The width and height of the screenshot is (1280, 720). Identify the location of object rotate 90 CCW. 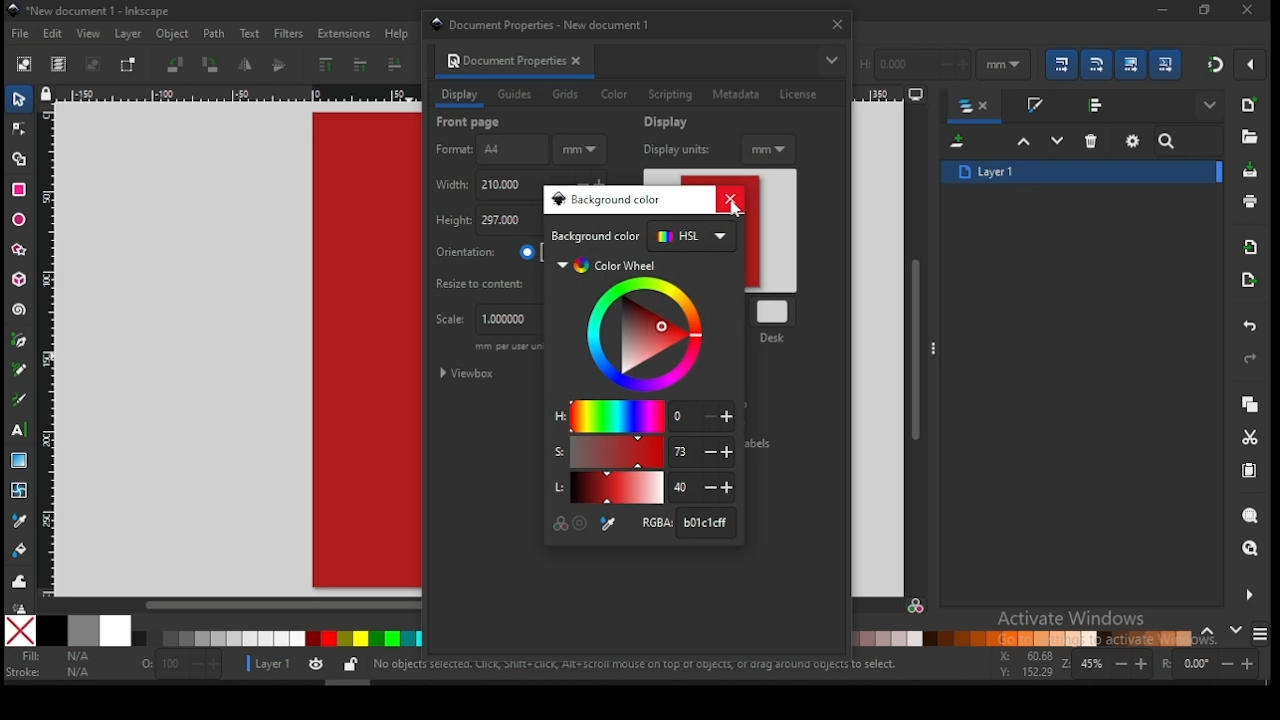
(179, 65).